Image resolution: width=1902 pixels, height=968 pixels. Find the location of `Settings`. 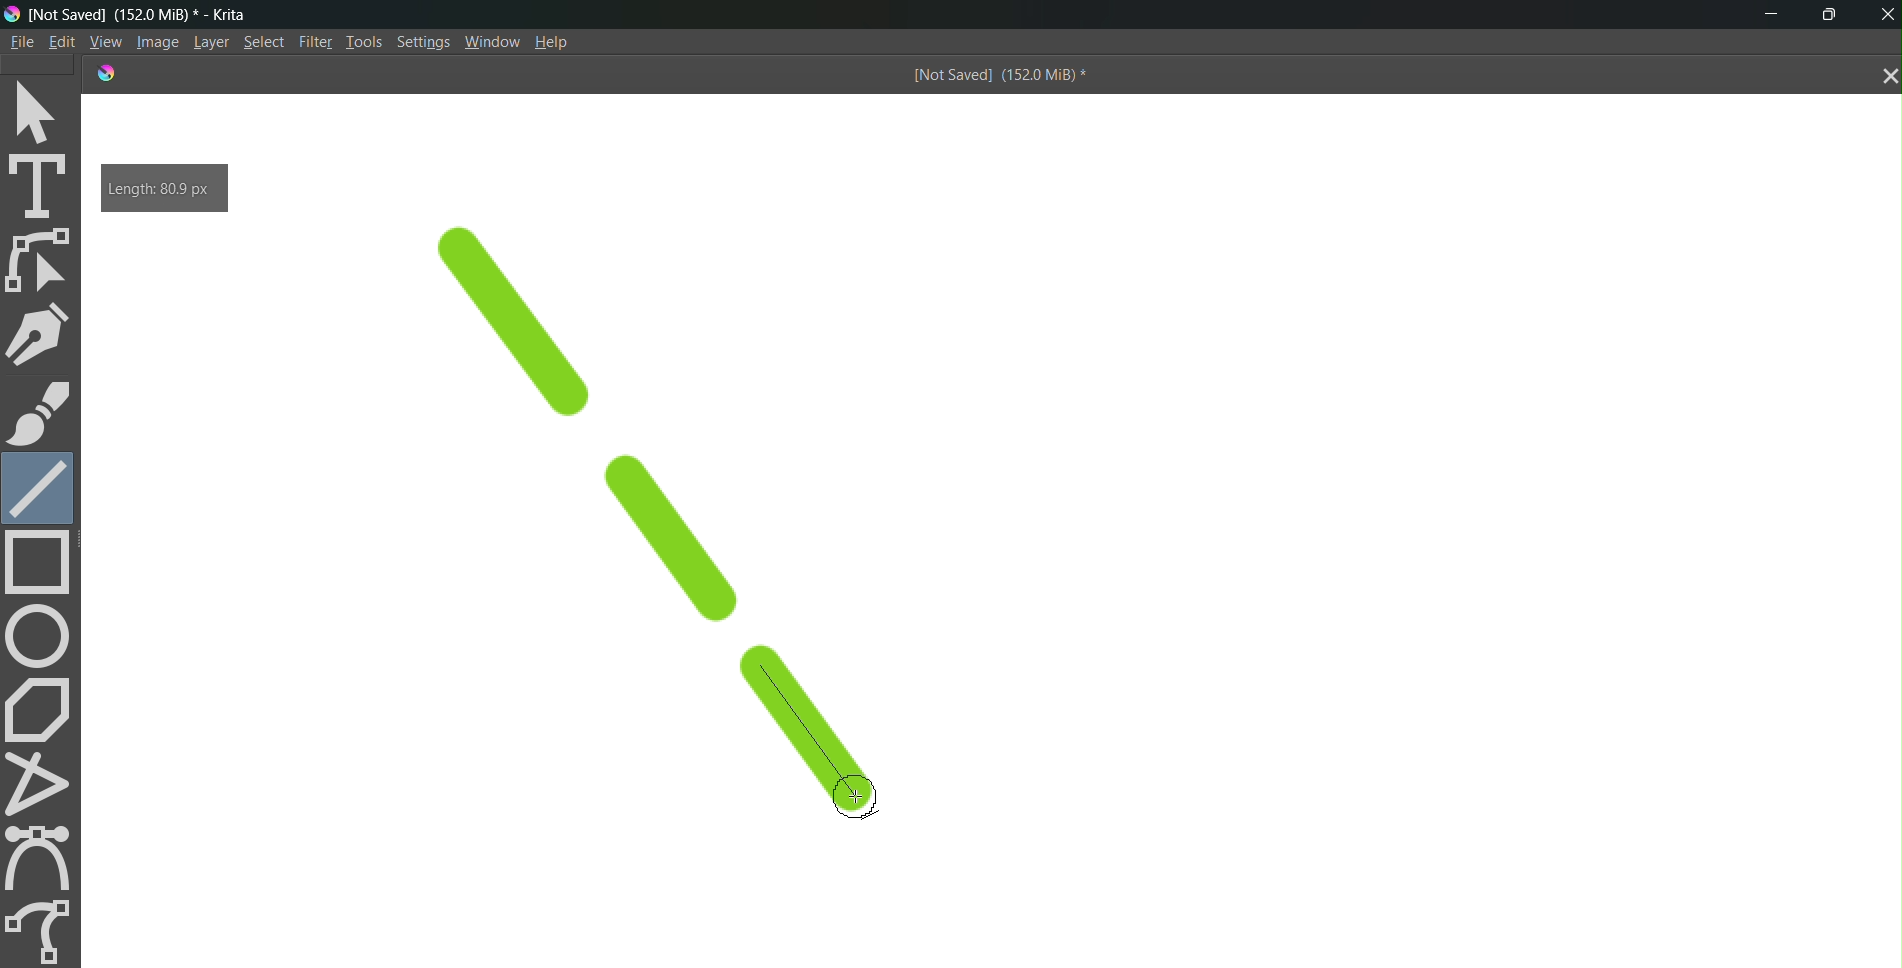

Settings is located at coordinates (425, 44).